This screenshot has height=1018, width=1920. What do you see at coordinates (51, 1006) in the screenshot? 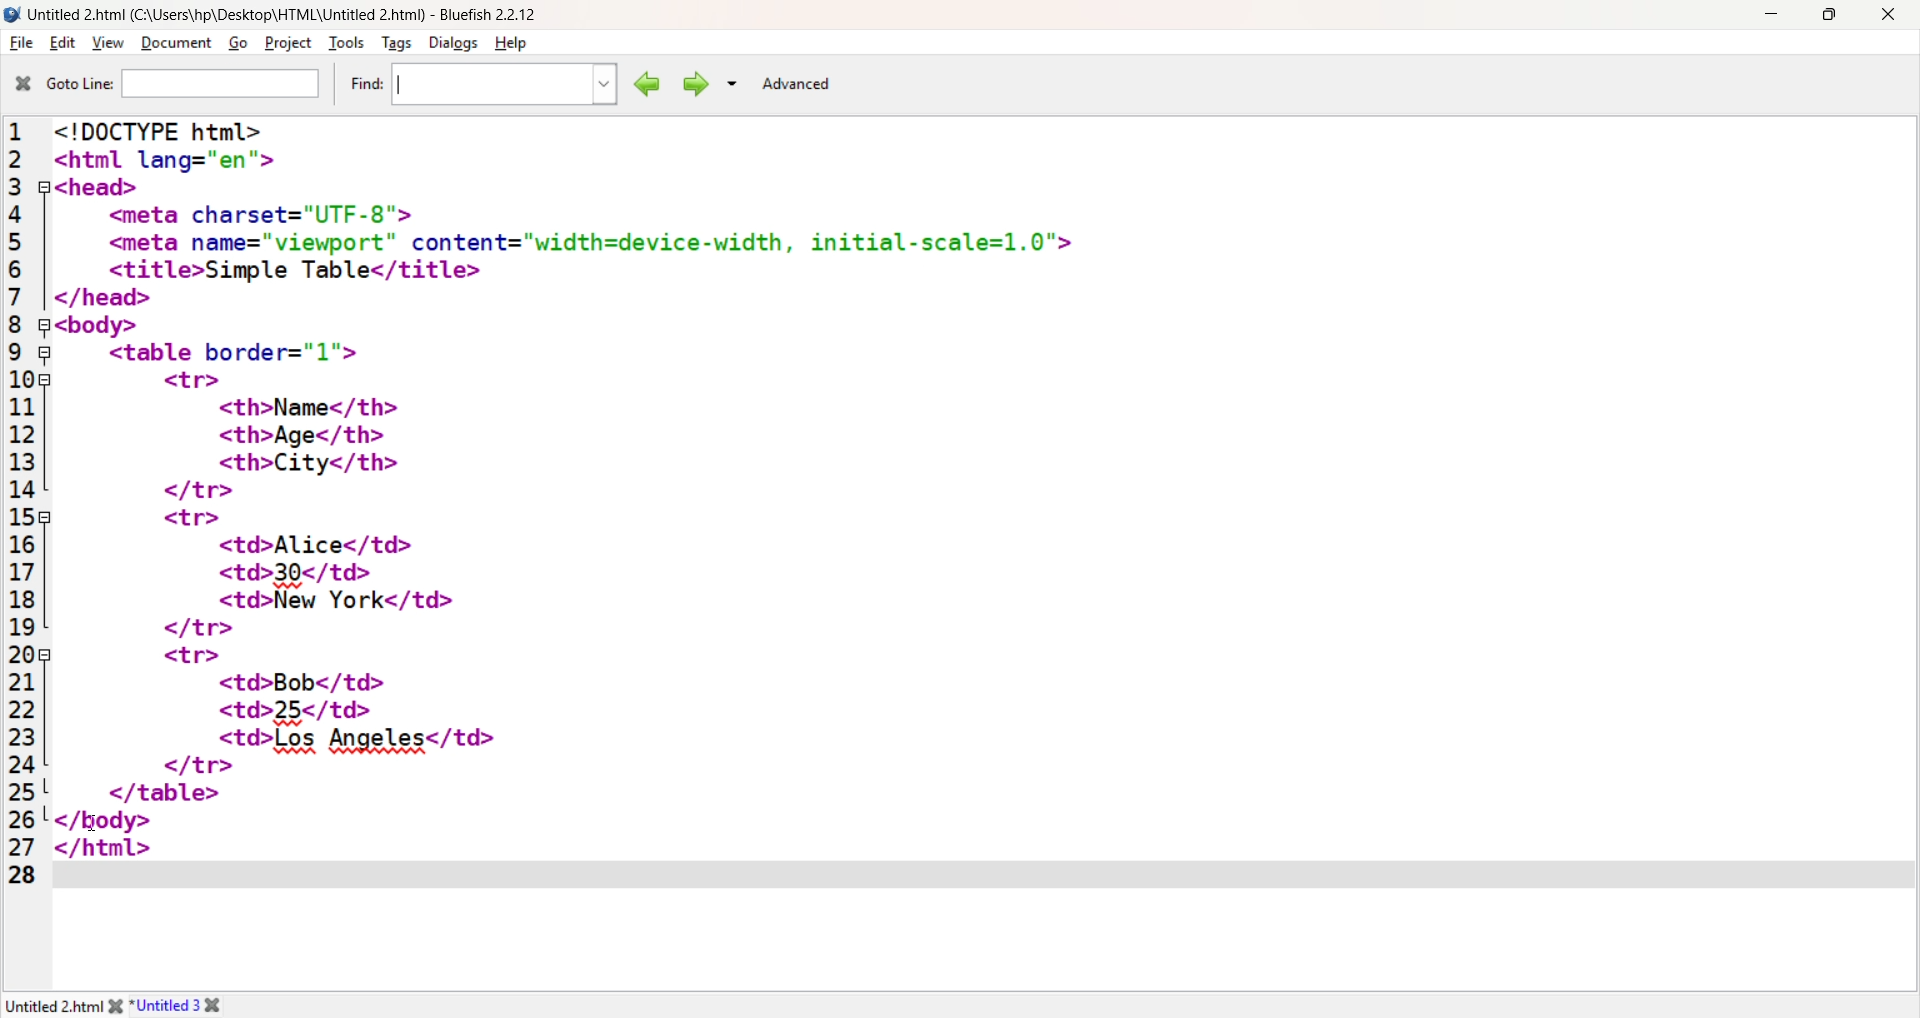
I see `Untitled 2.htm` at bounding box center [51, 1006].